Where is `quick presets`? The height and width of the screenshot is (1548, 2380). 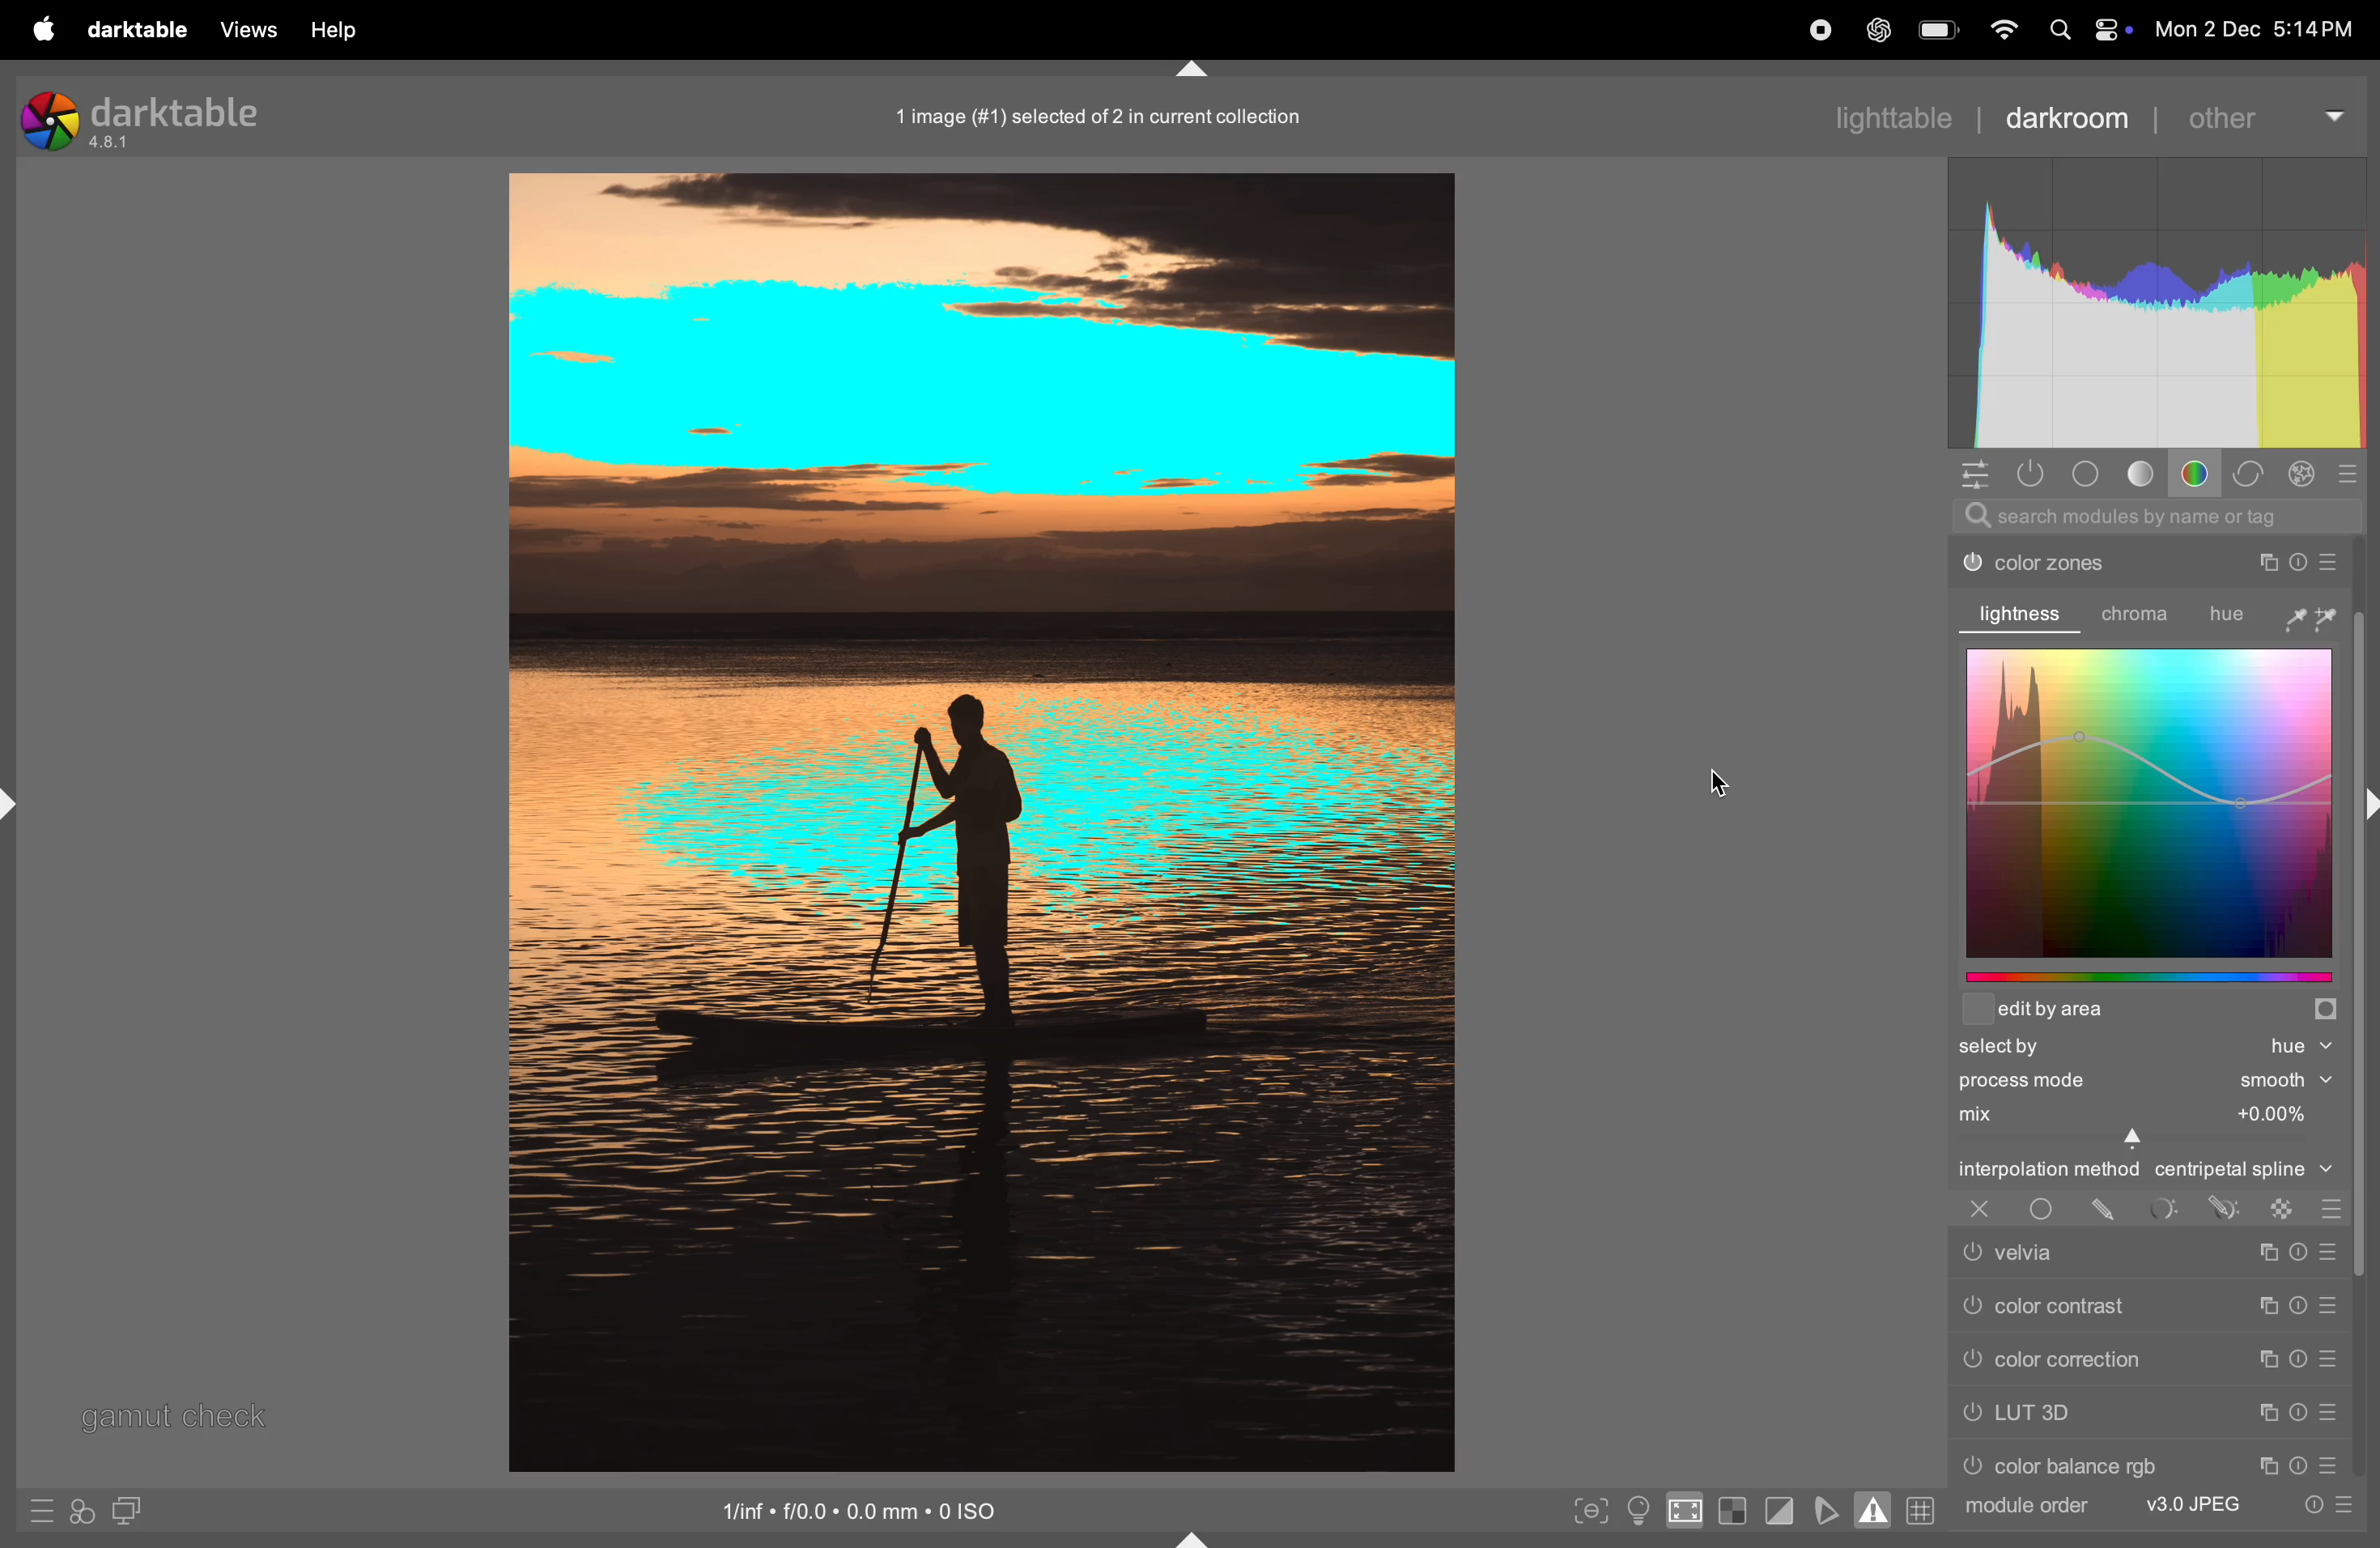 quick presets is located at coordinates (44, 1510).